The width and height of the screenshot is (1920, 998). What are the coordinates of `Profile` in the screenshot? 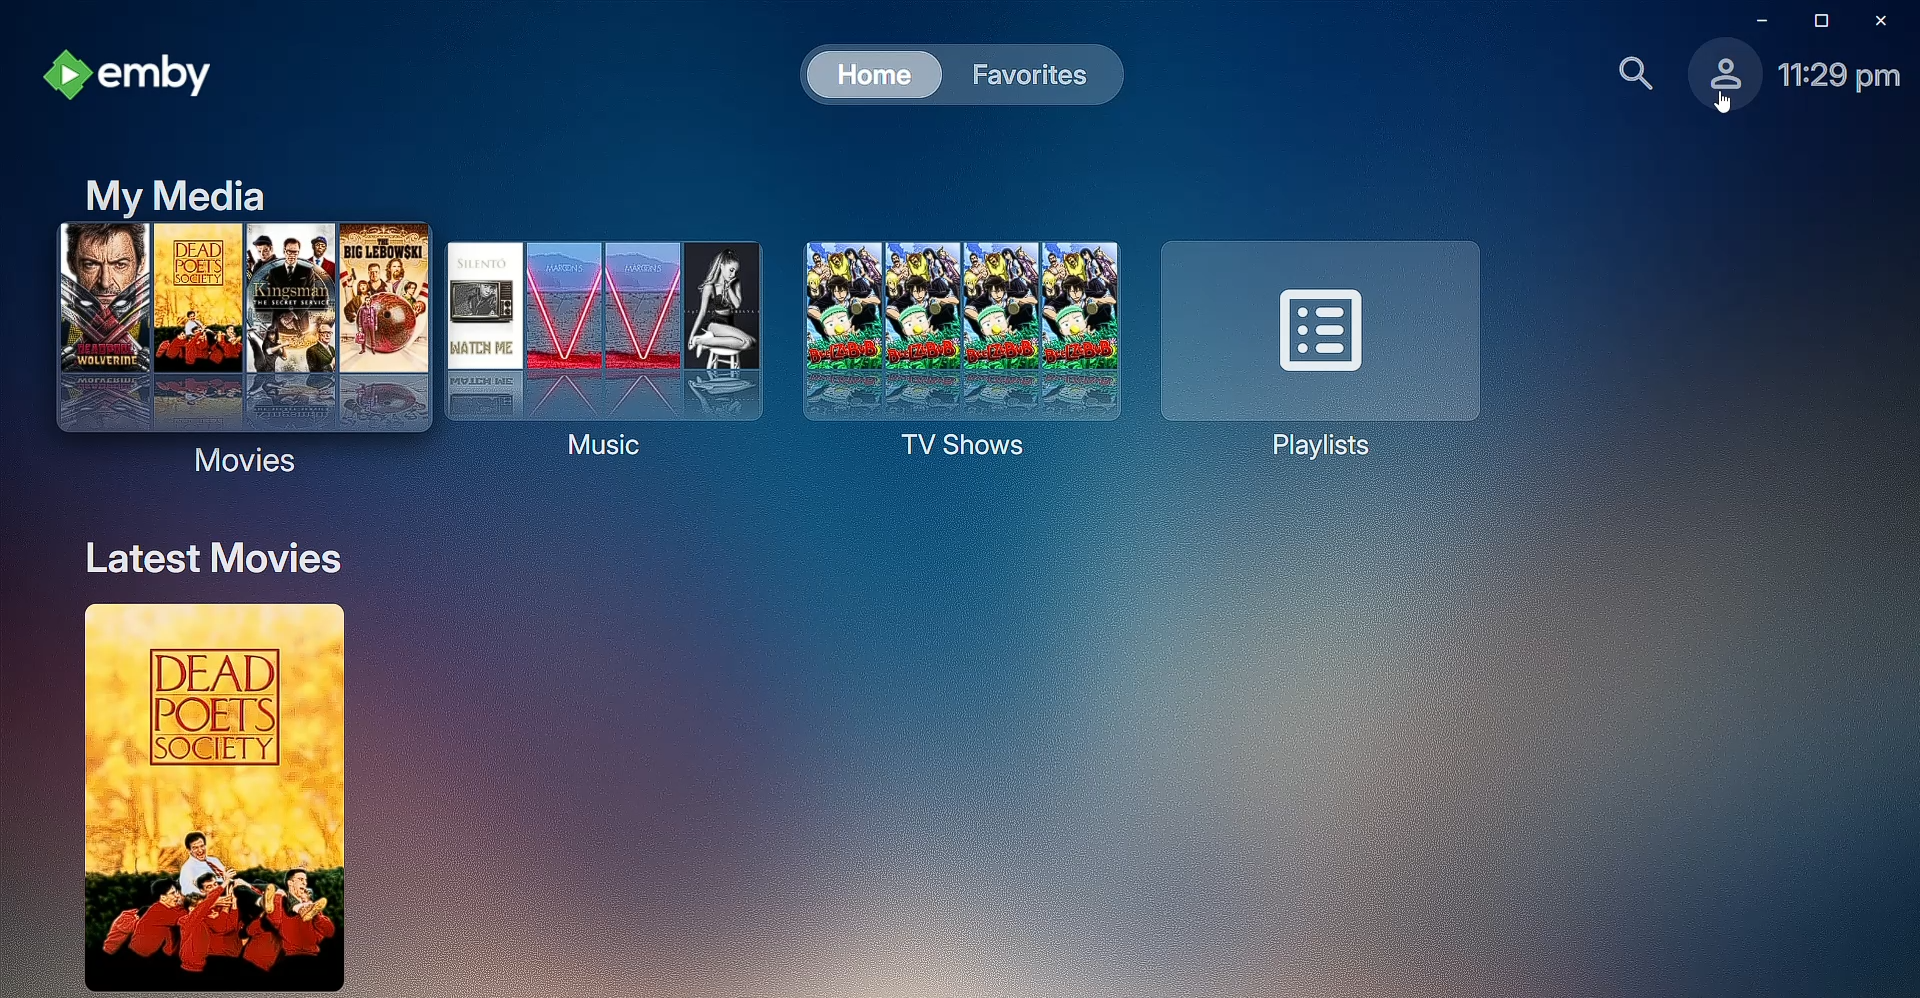 It's located at (1719, 81).